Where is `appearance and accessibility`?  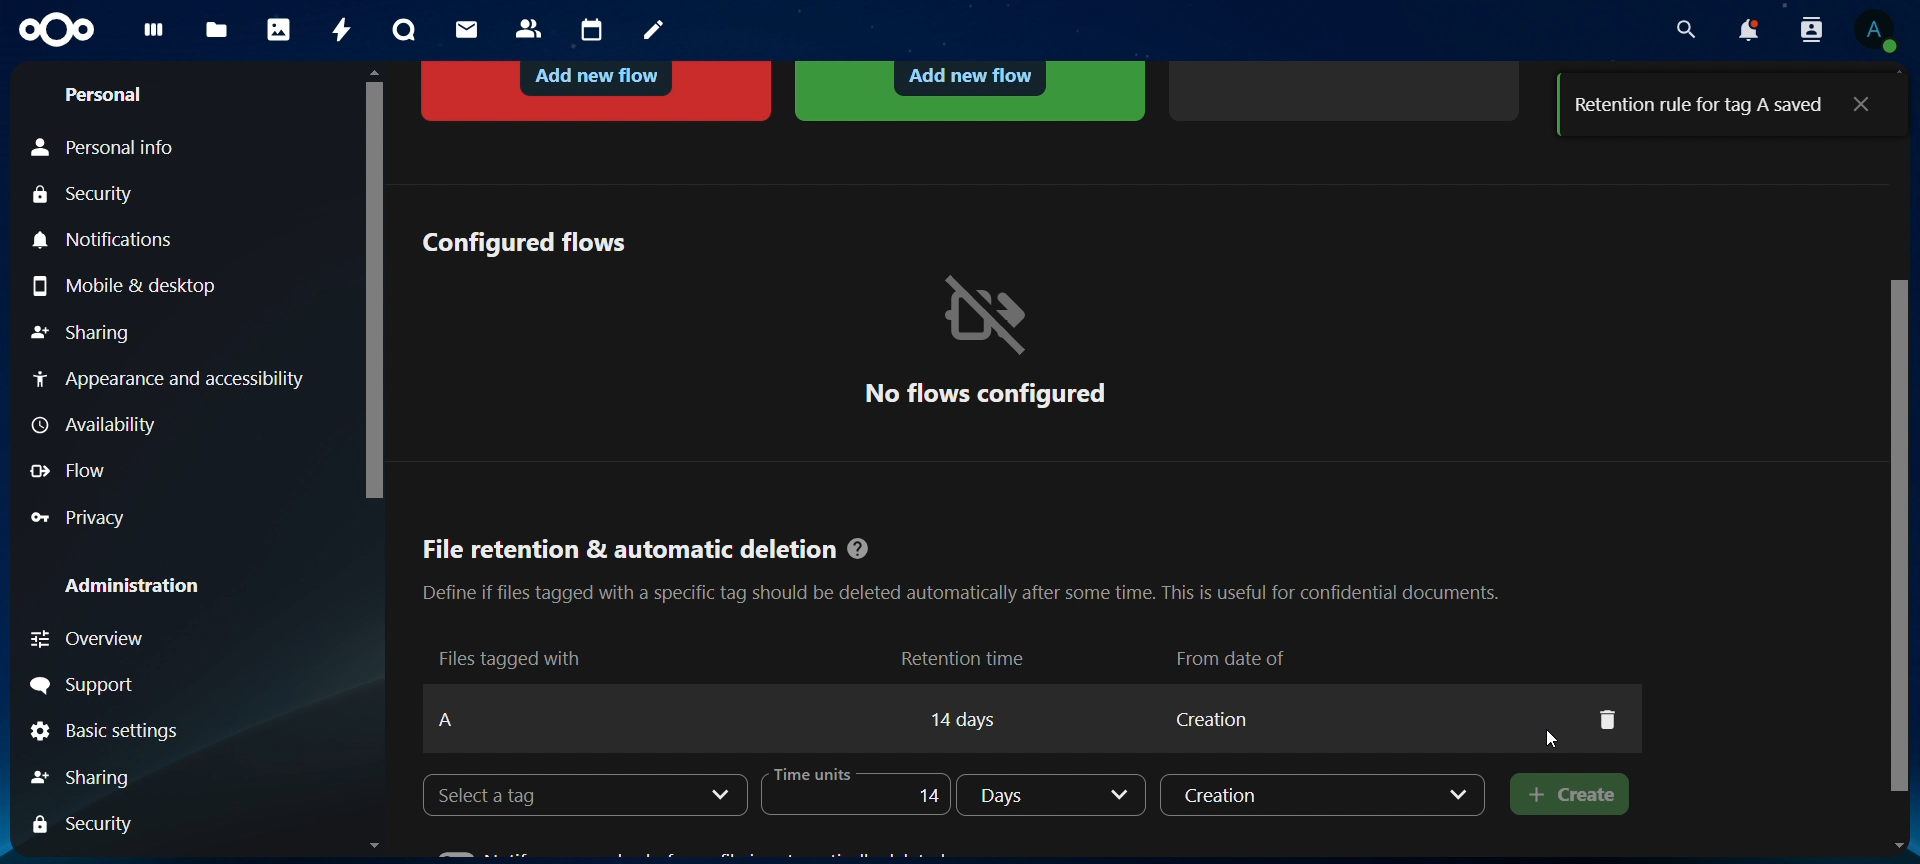 appearance and accessibility is located at coordinates (167, 378).